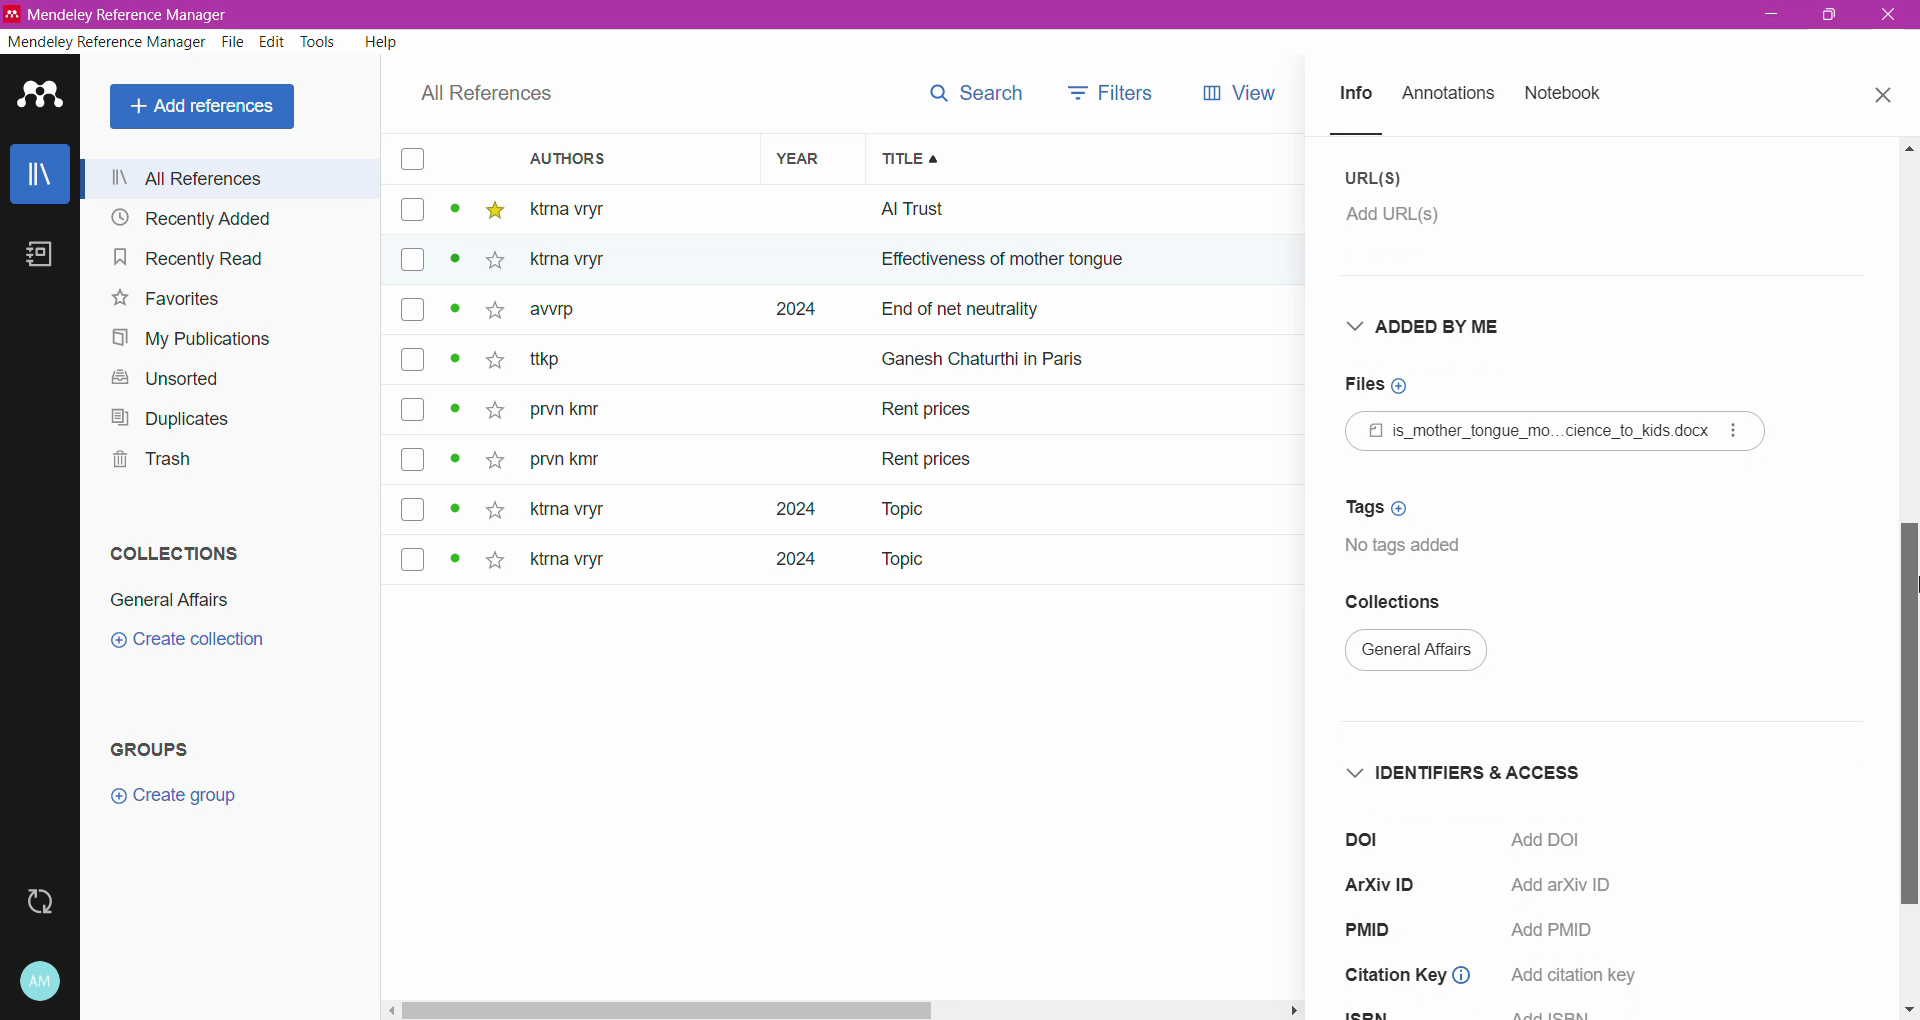  I want to click on box, so click(413, 409).